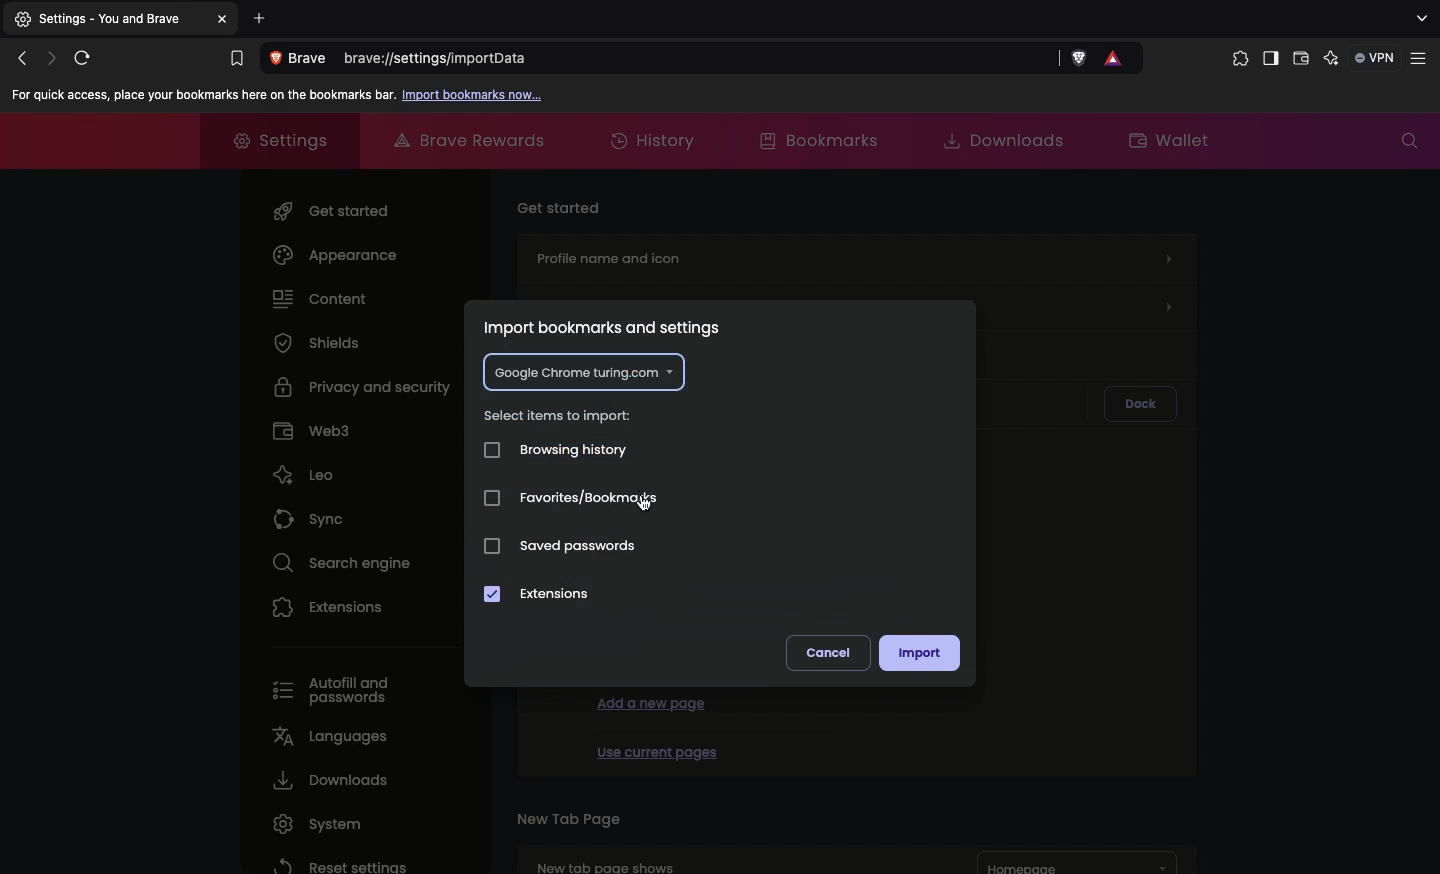 Image resolution: width=1440 pixels, height=874 pixels. What do you see at coordinates (335, 255) in the screenshot?
I see `Appearance` at bounding box center [335, 255].